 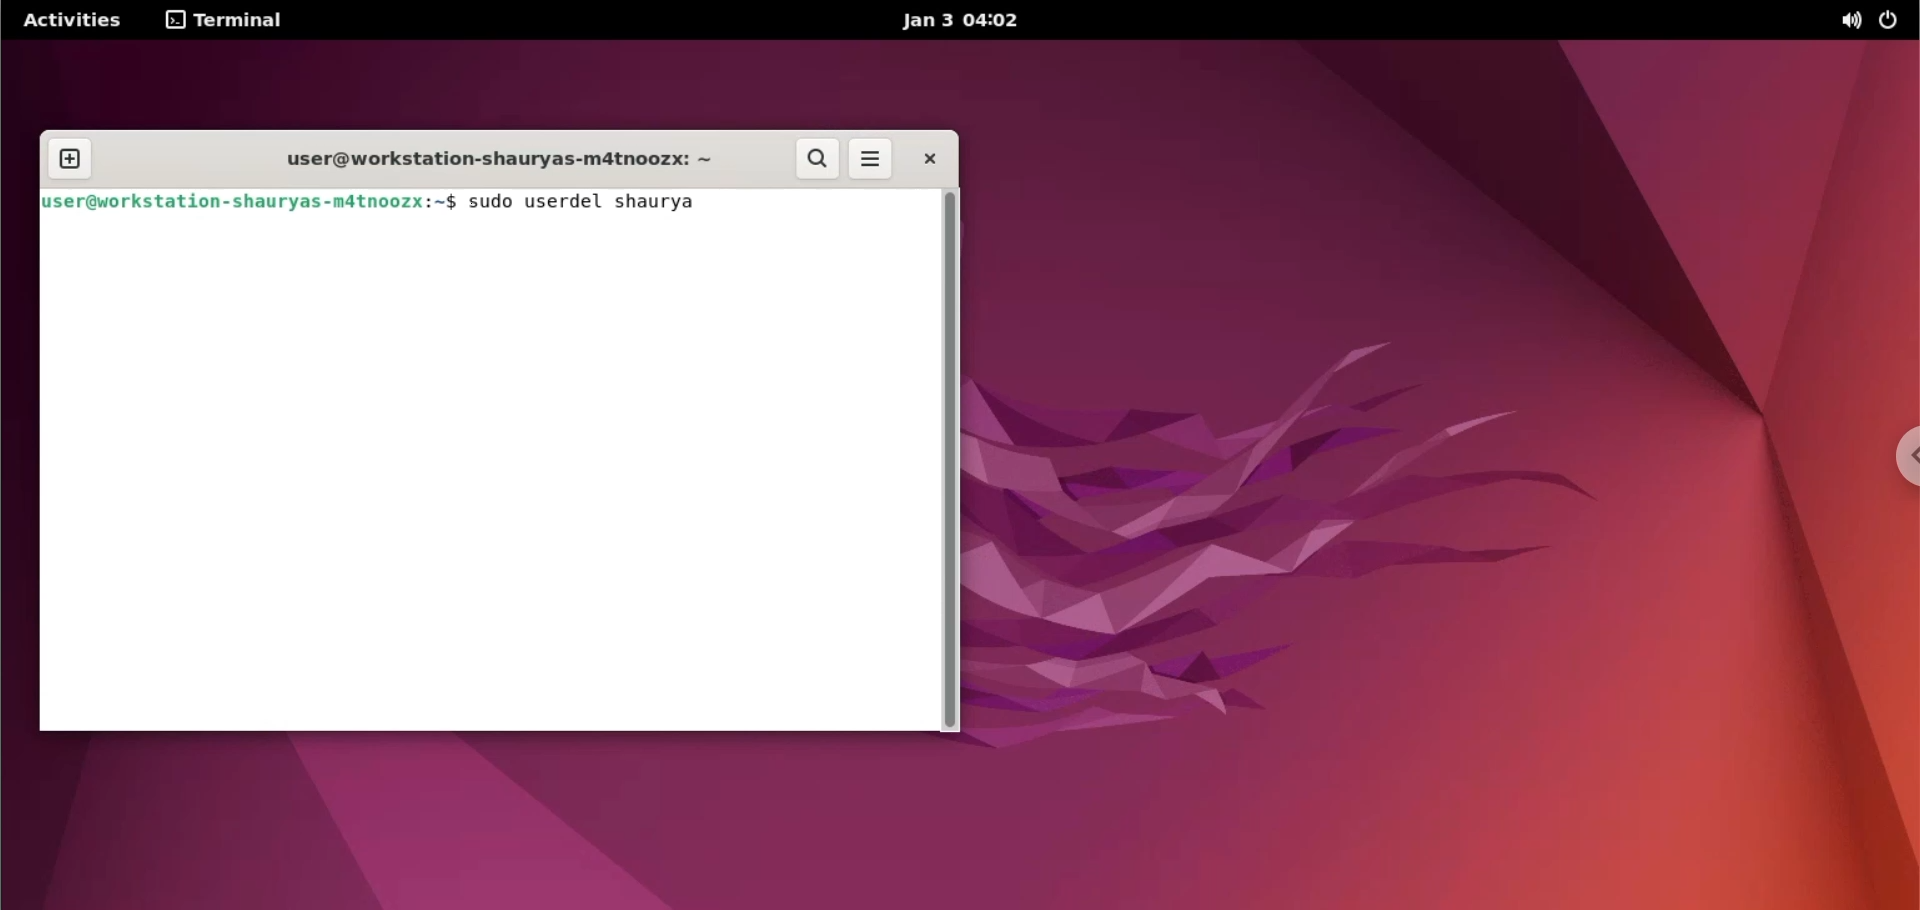 What do you see at coordinates (872, 158) in the screenshot?
I see `more options` at bounding box center [872, 158].